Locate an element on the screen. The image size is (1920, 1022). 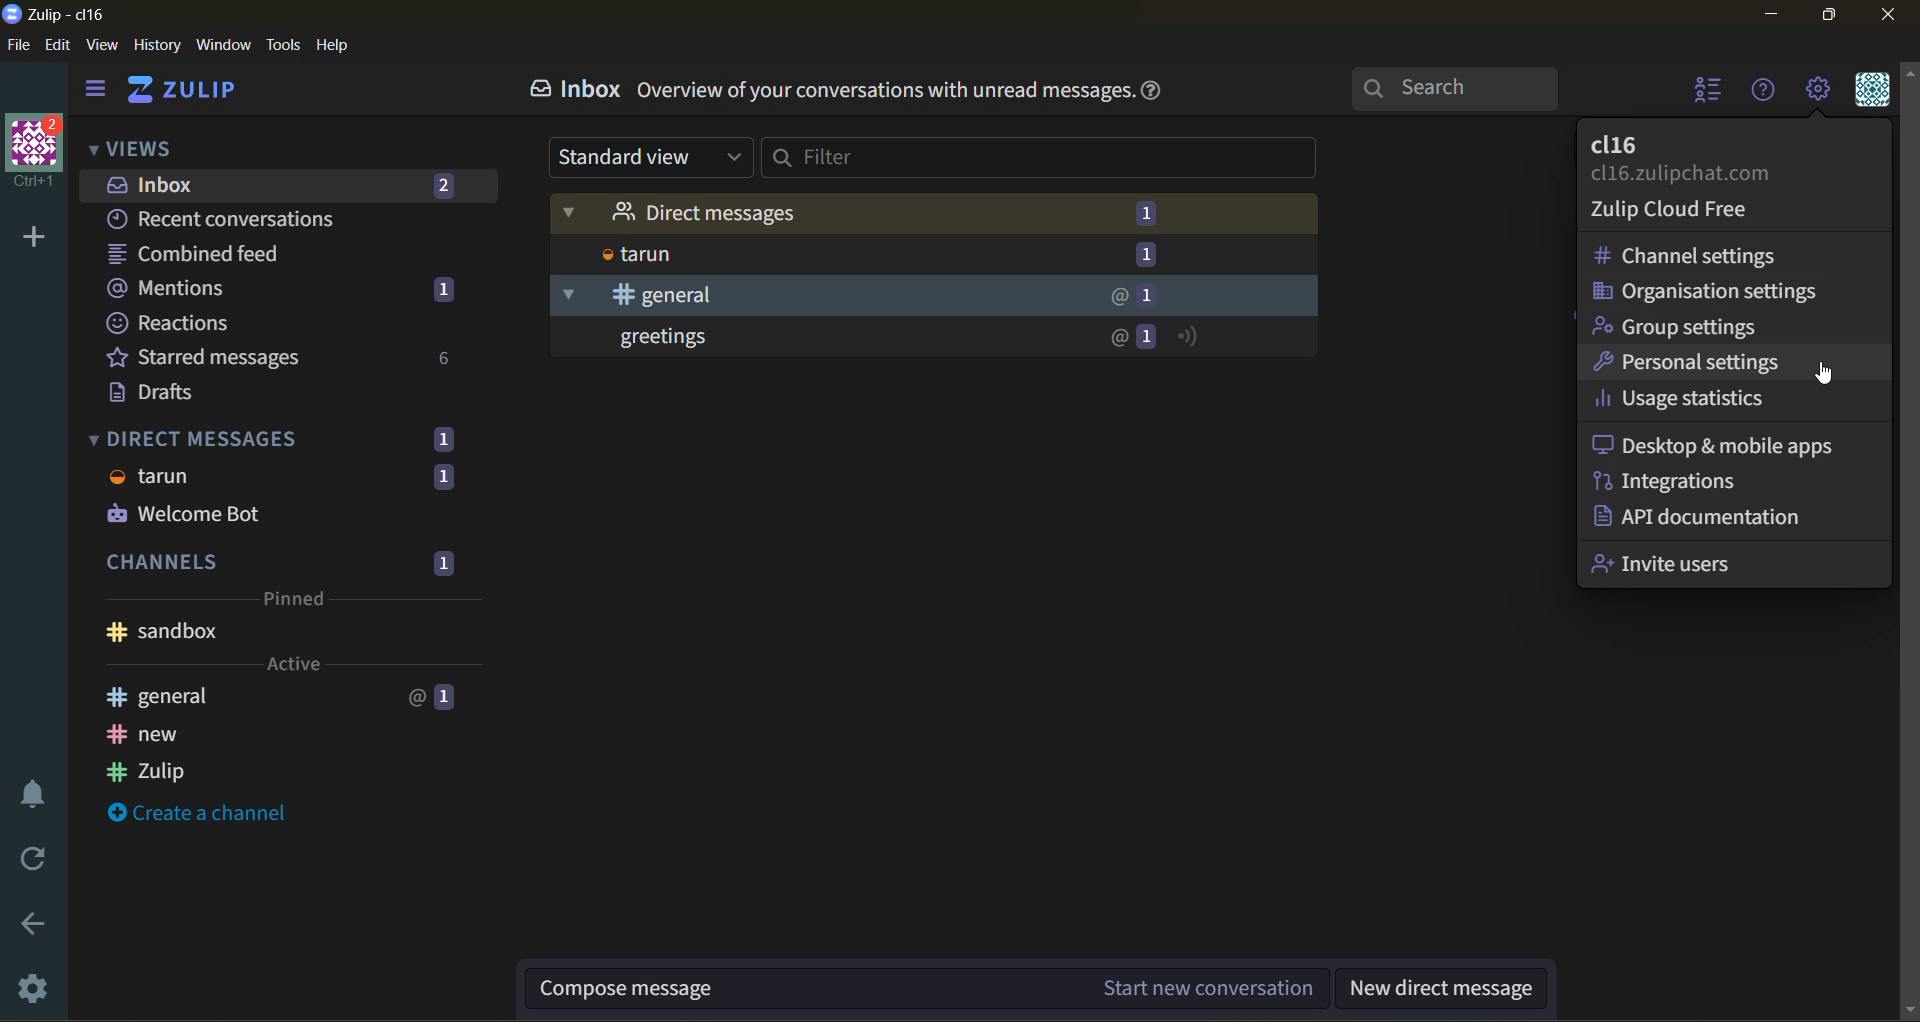
views is located at coordinates (265, 152).